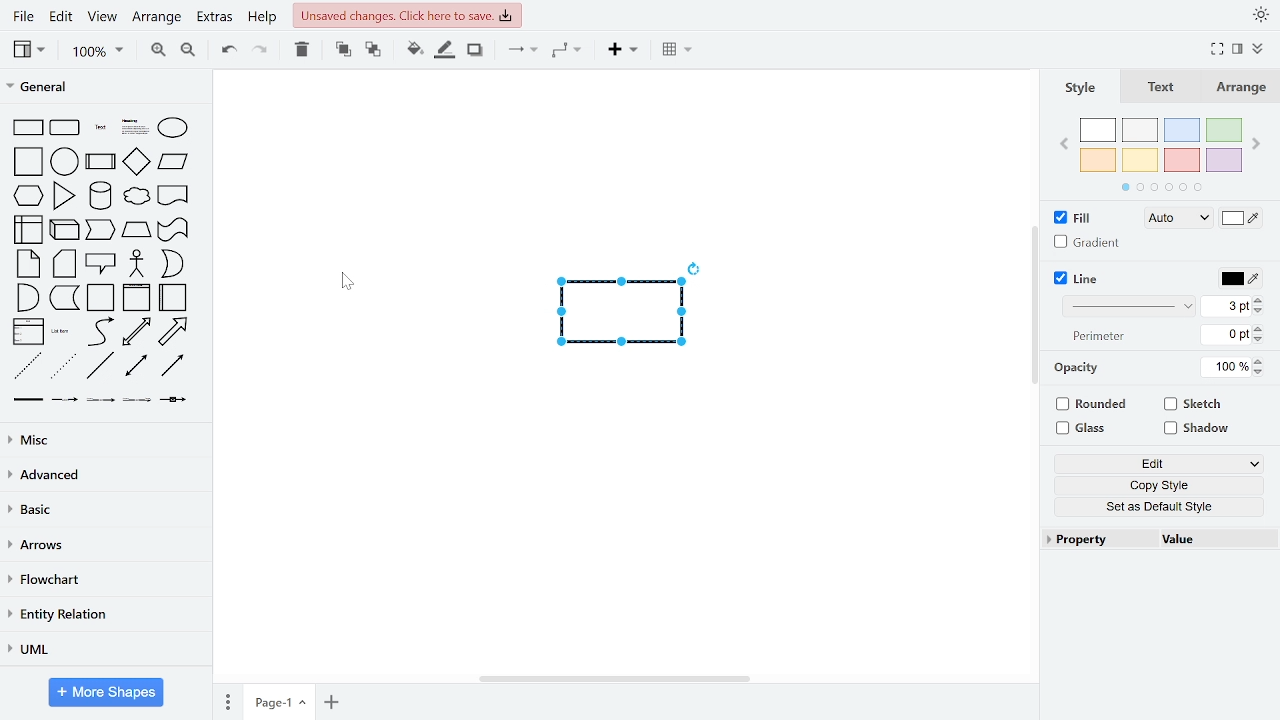  What do you see at coordinates (106, 613) in the screenshot?
I see `entity relation` at bounding box center [106, 613].